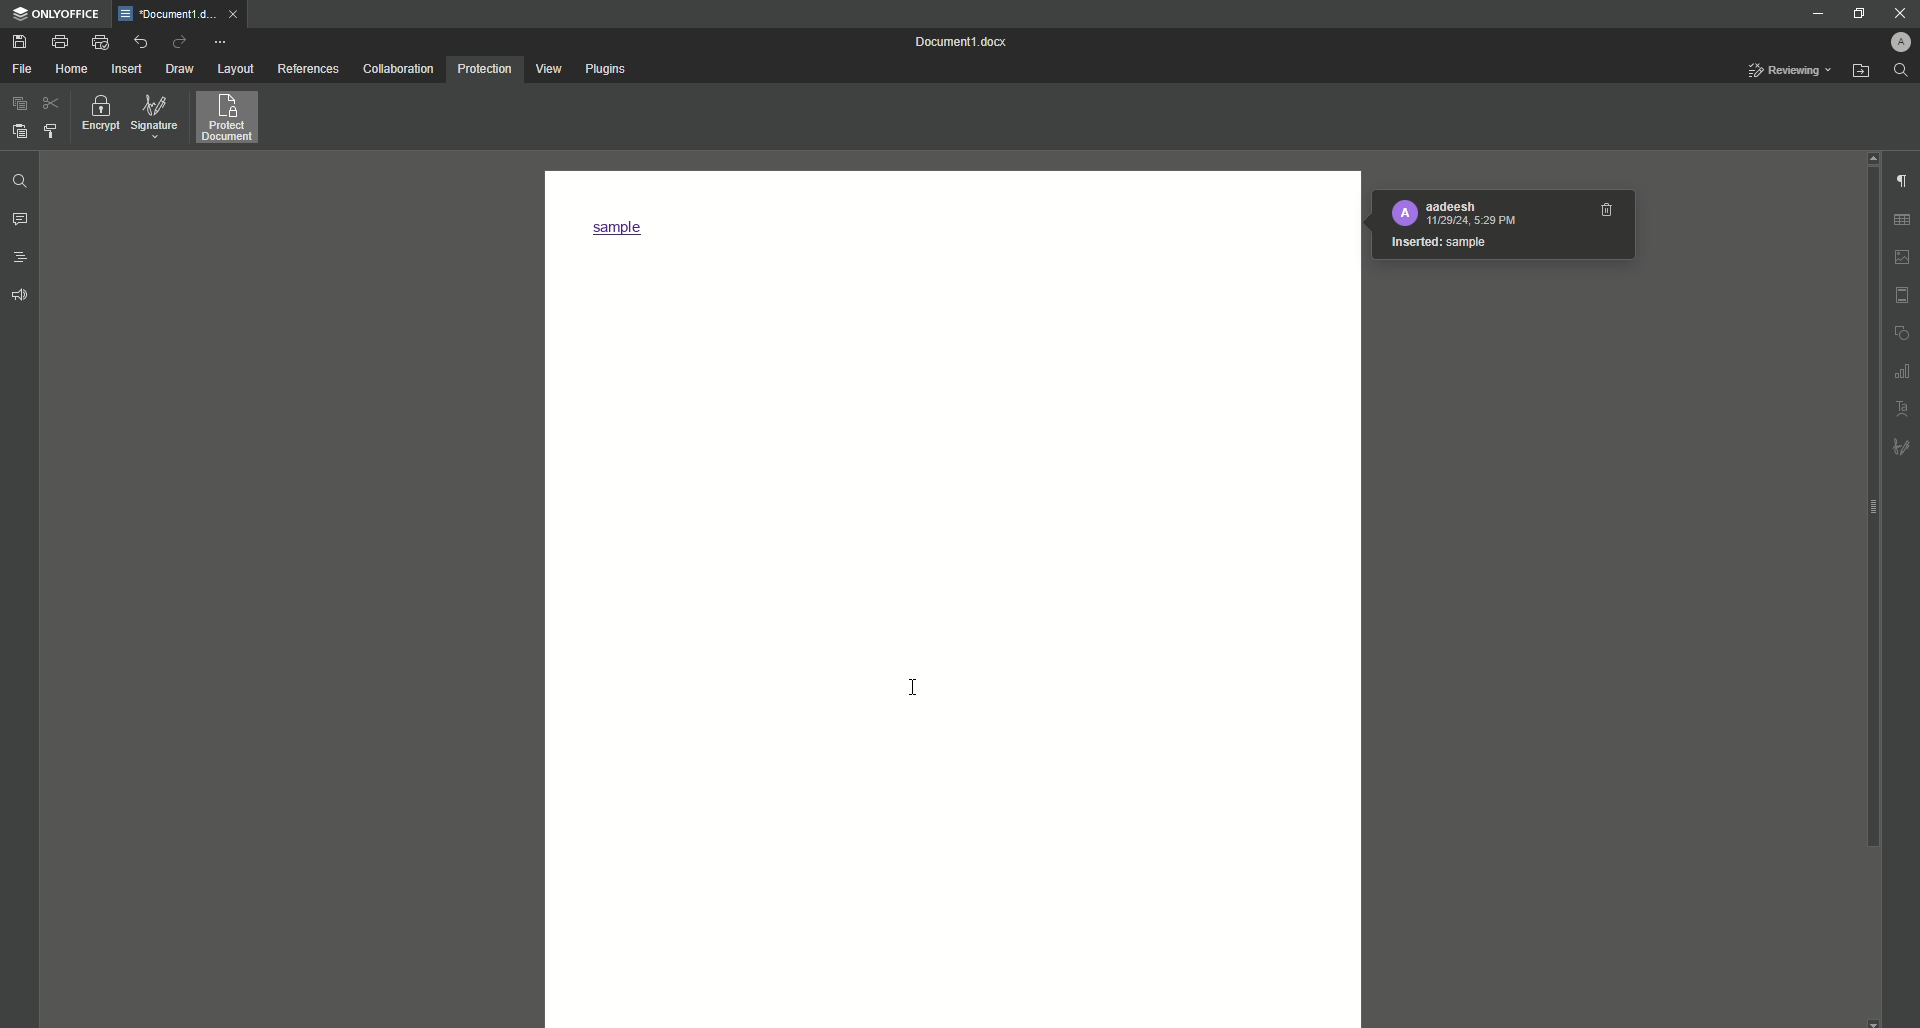 Image resolution: width=1920 pixels, height=1028 pixels. I want to click on Draw, so click(181, 69).